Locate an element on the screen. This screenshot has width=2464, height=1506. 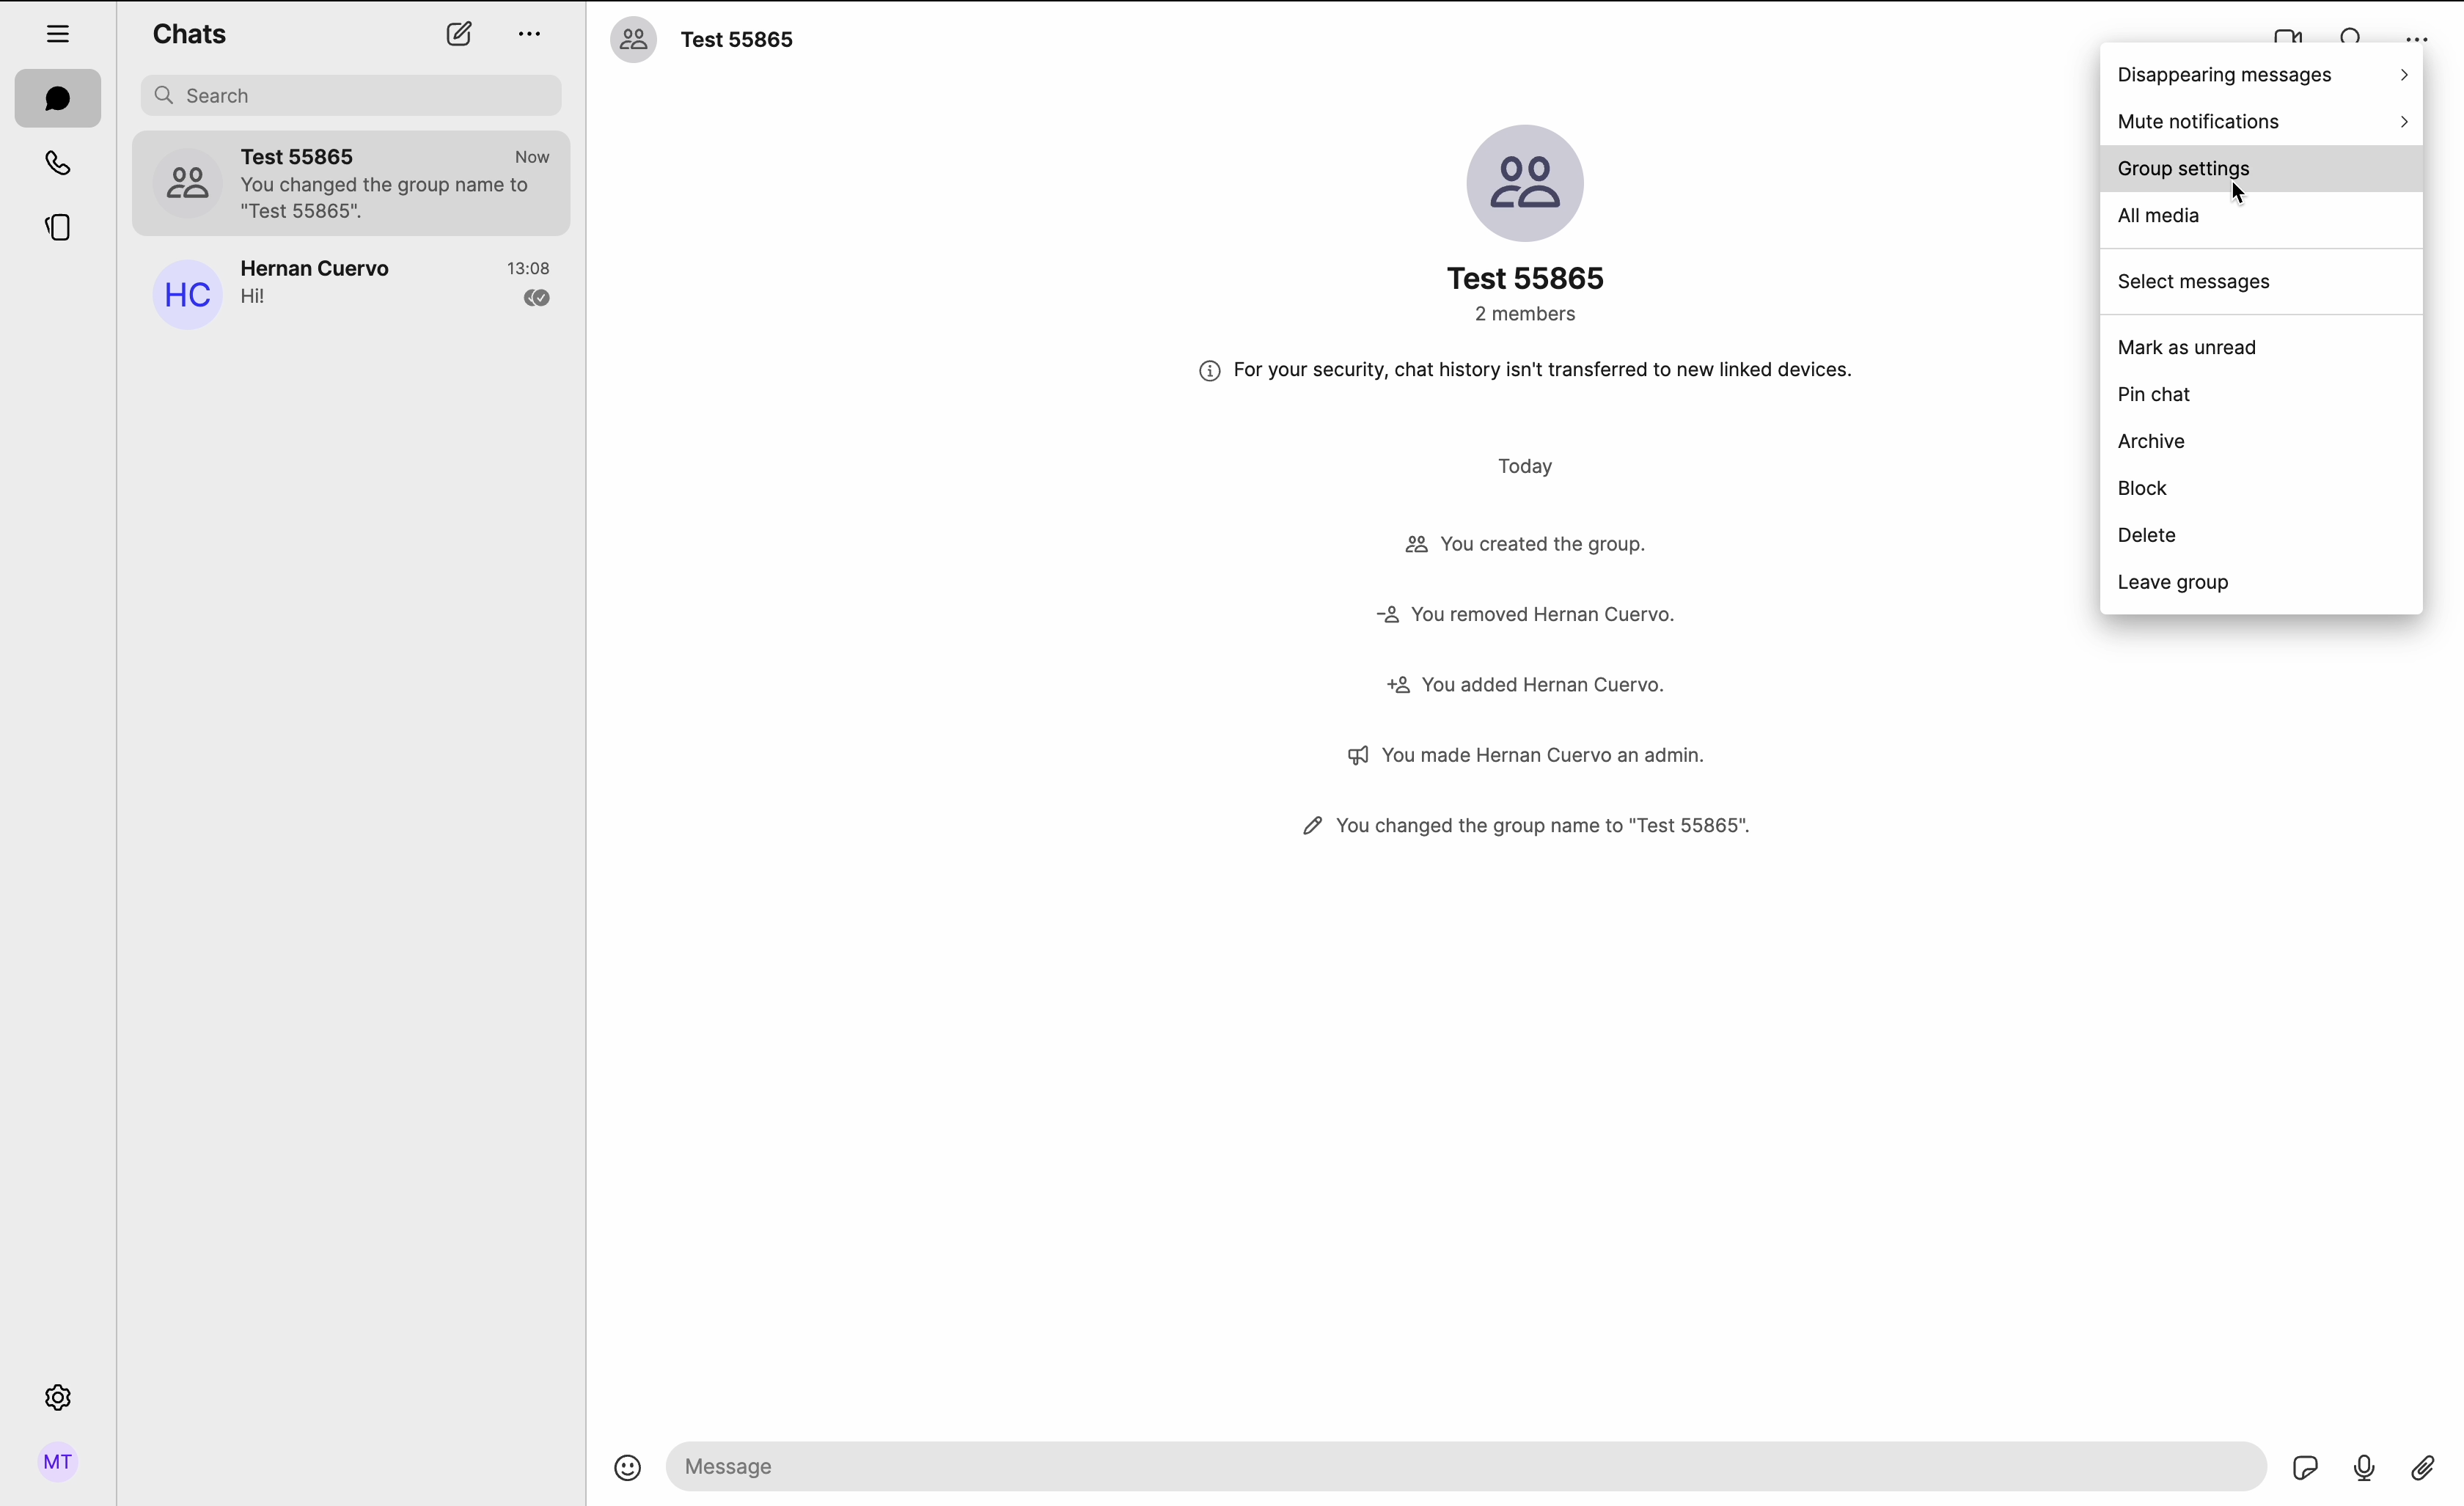
cursor is located at coordinates (2245, 196).